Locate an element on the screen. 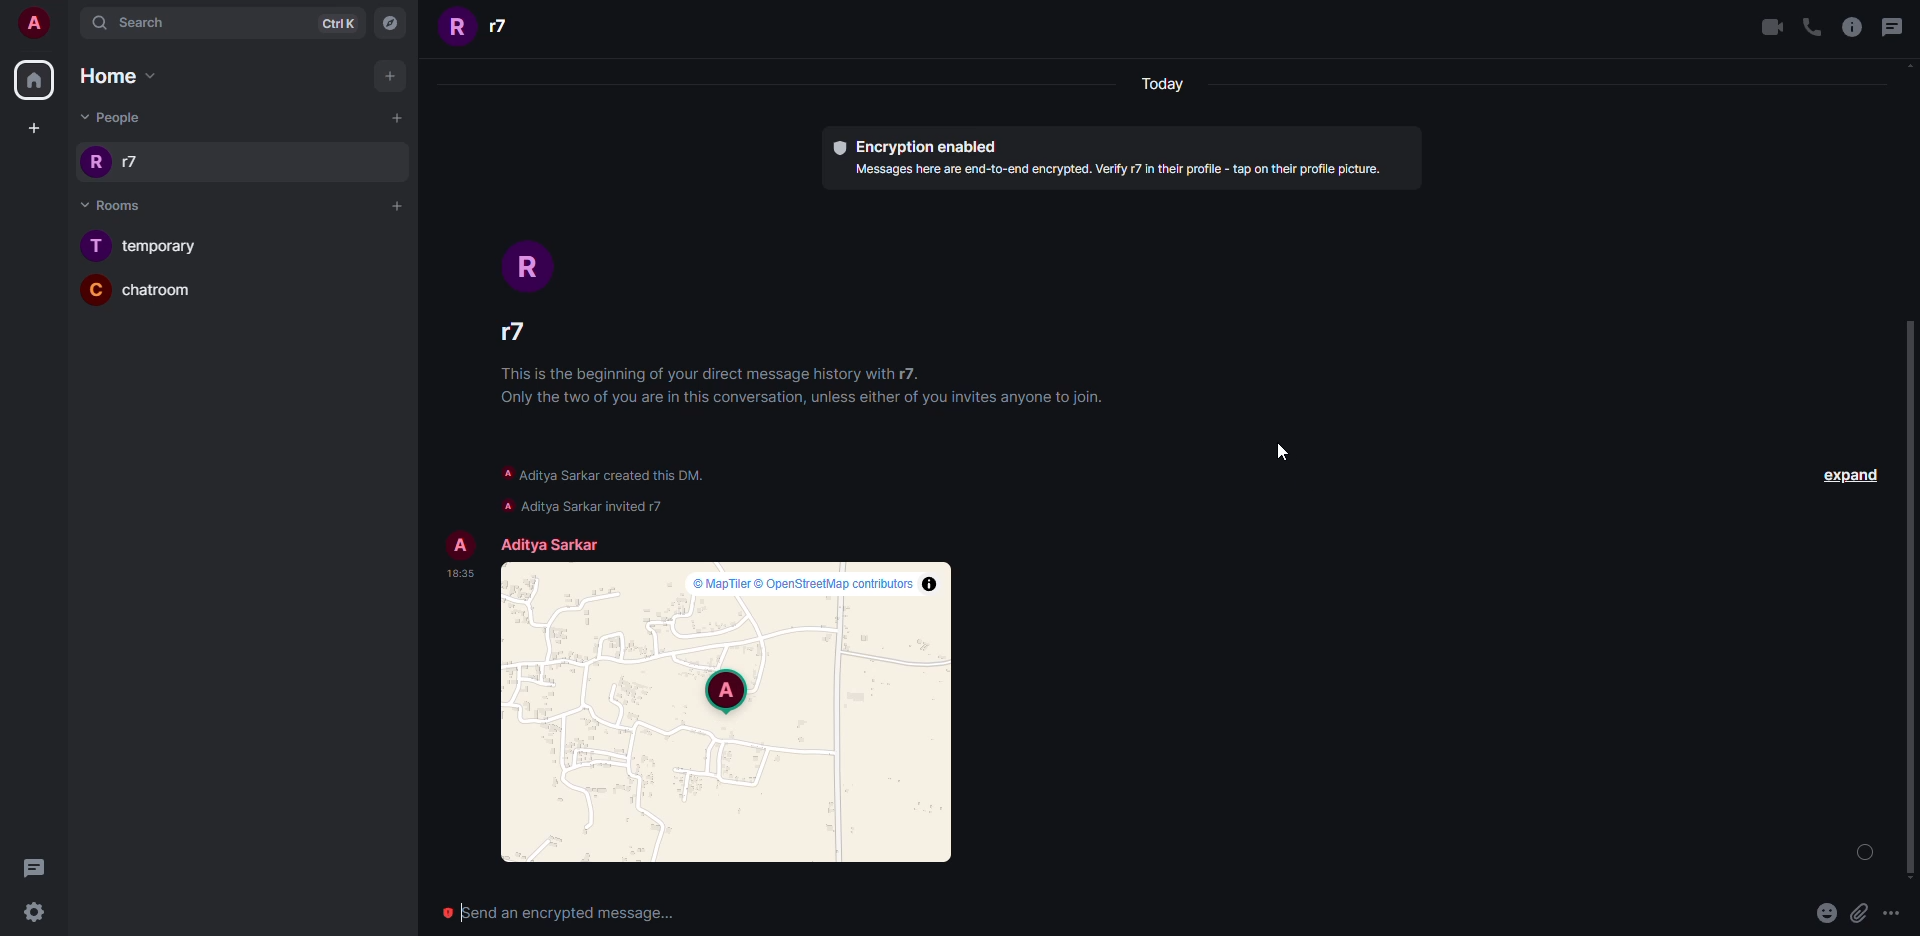 The height and width of the screenshot is (936, 1920). People is located at coordinates (106, 116).